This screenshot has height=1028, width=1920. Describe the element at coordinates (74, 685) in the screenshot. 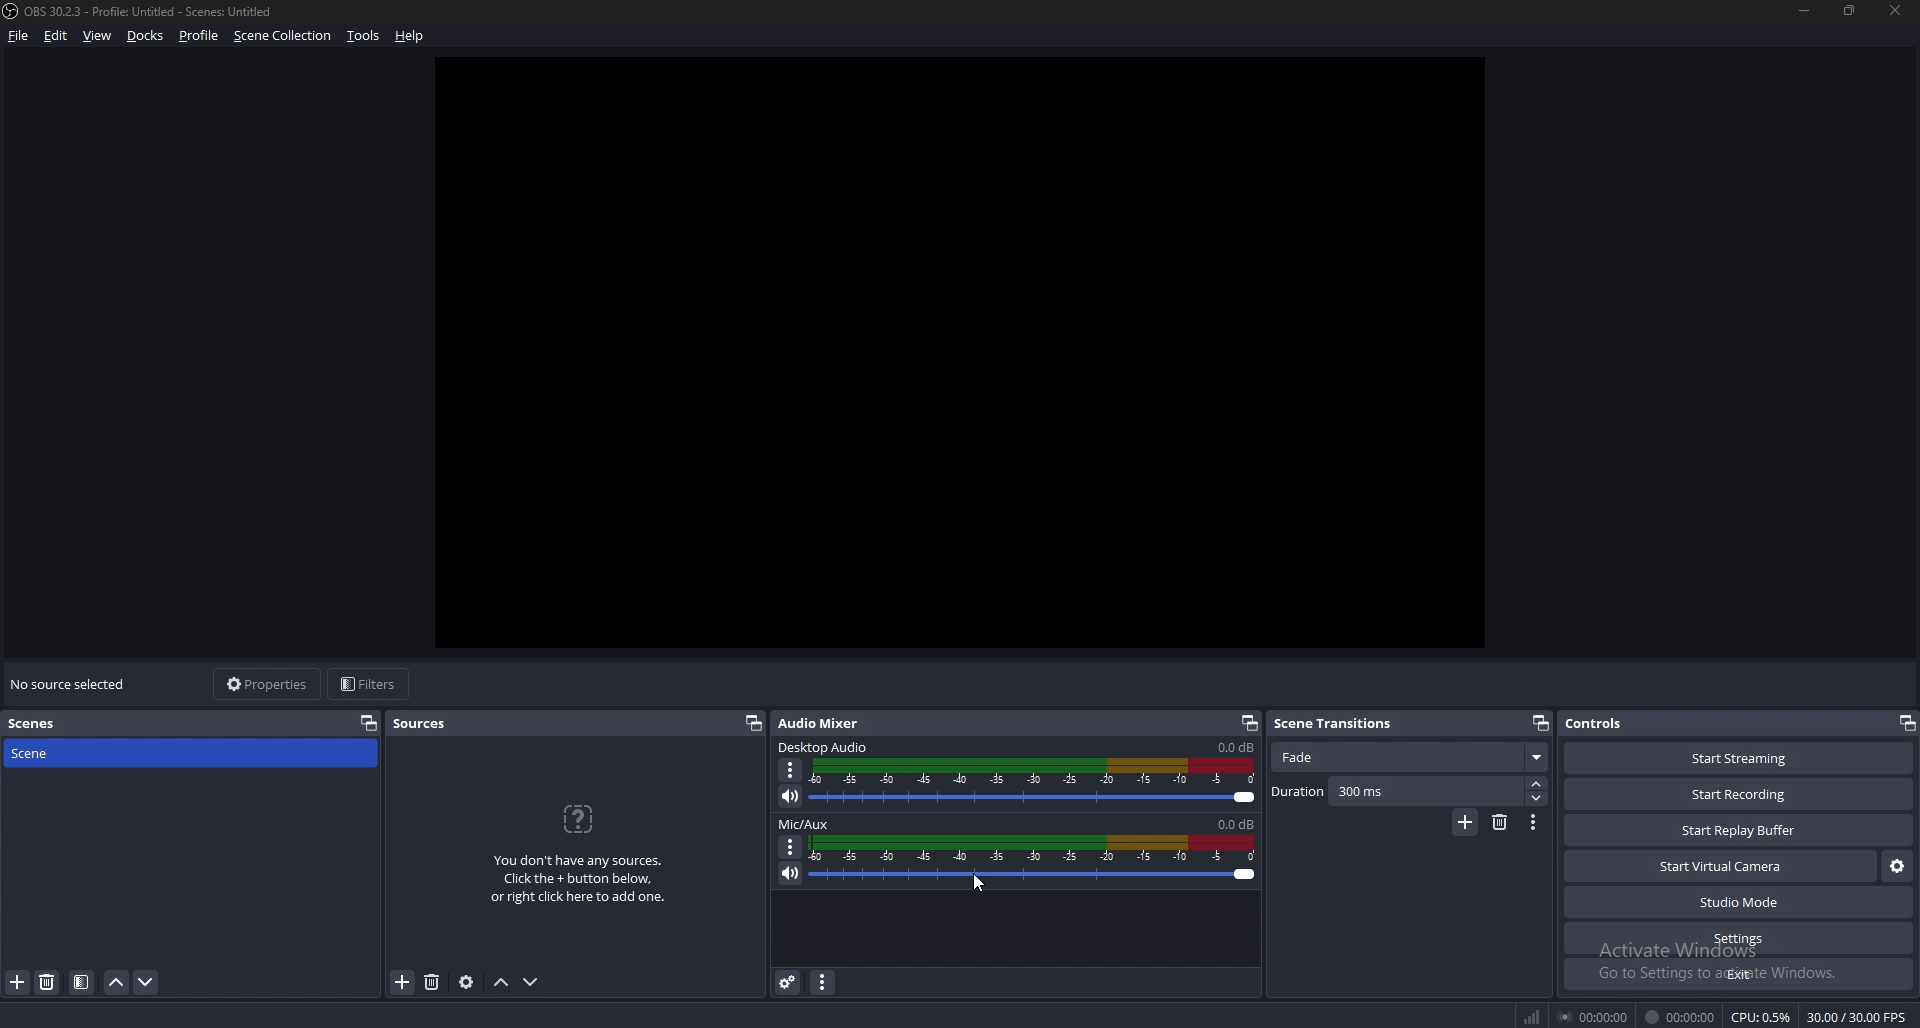

I see `no source selected` at that location.